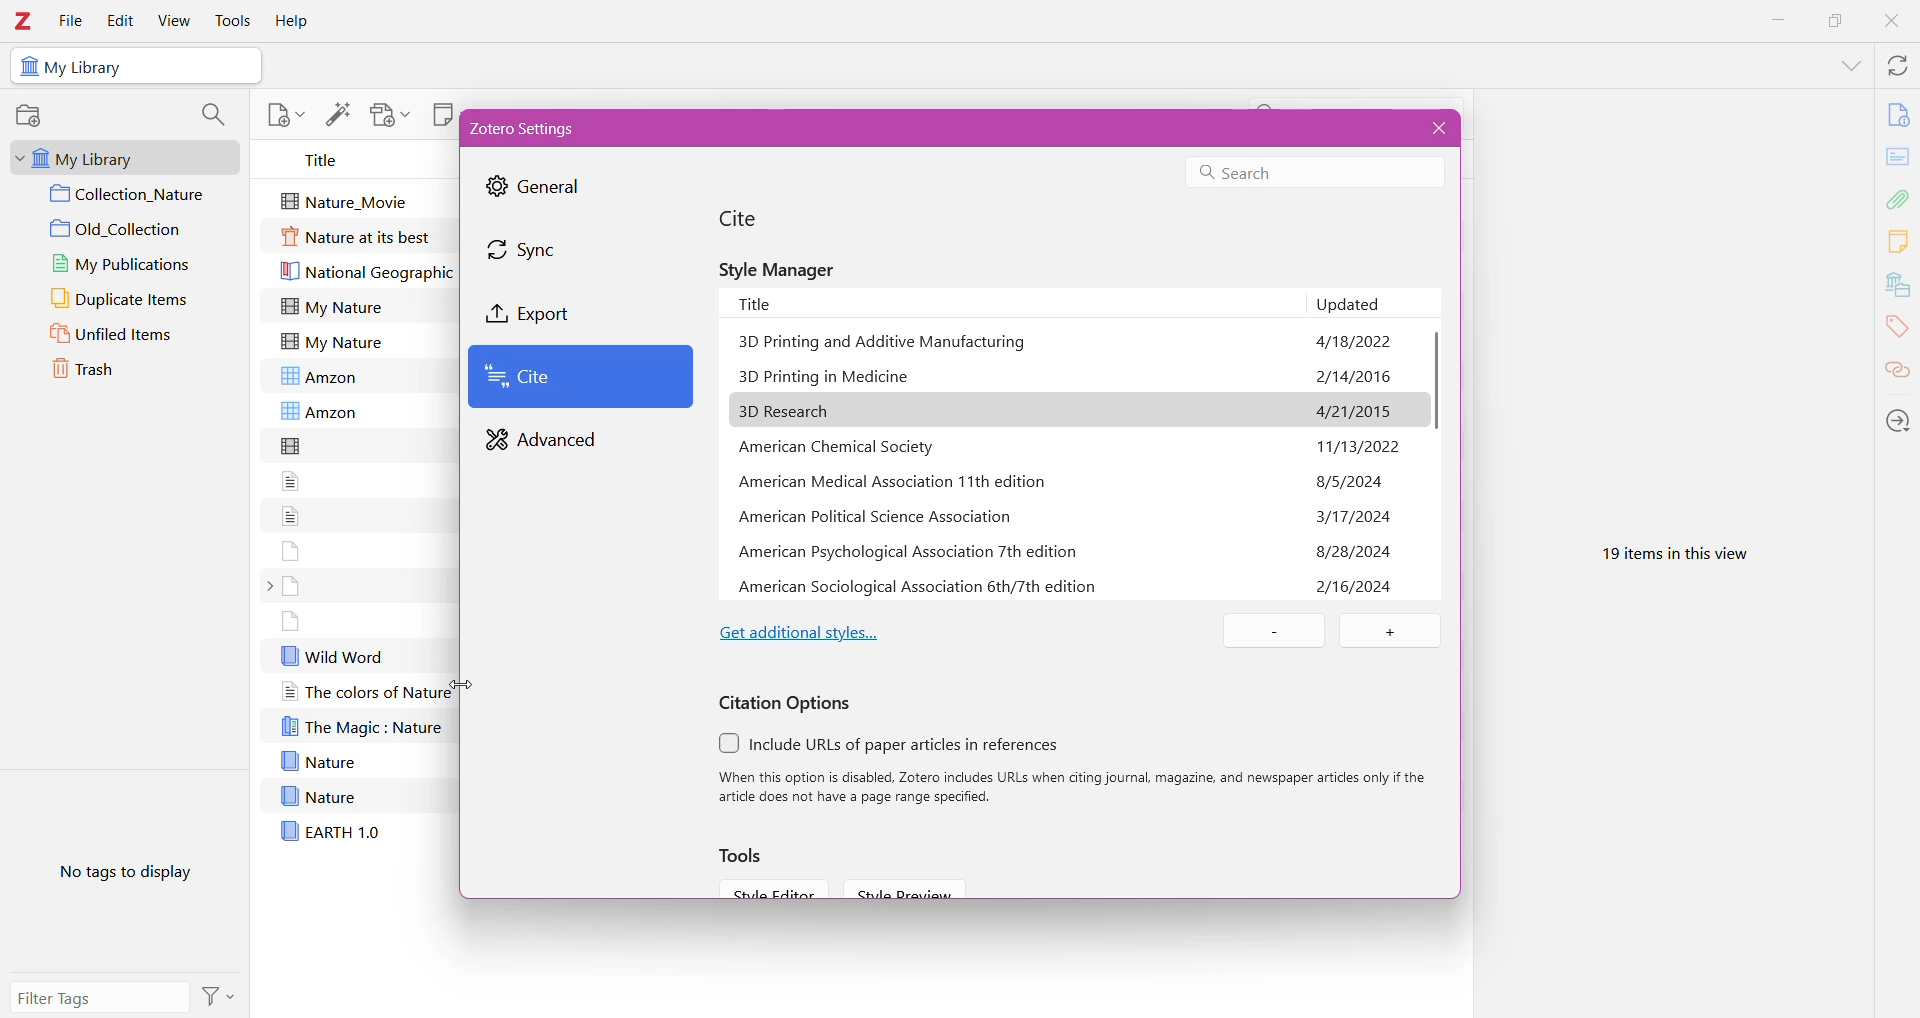 This screenshot has height=1018, width=1920. I want to click on Info, so click(1898, 114).